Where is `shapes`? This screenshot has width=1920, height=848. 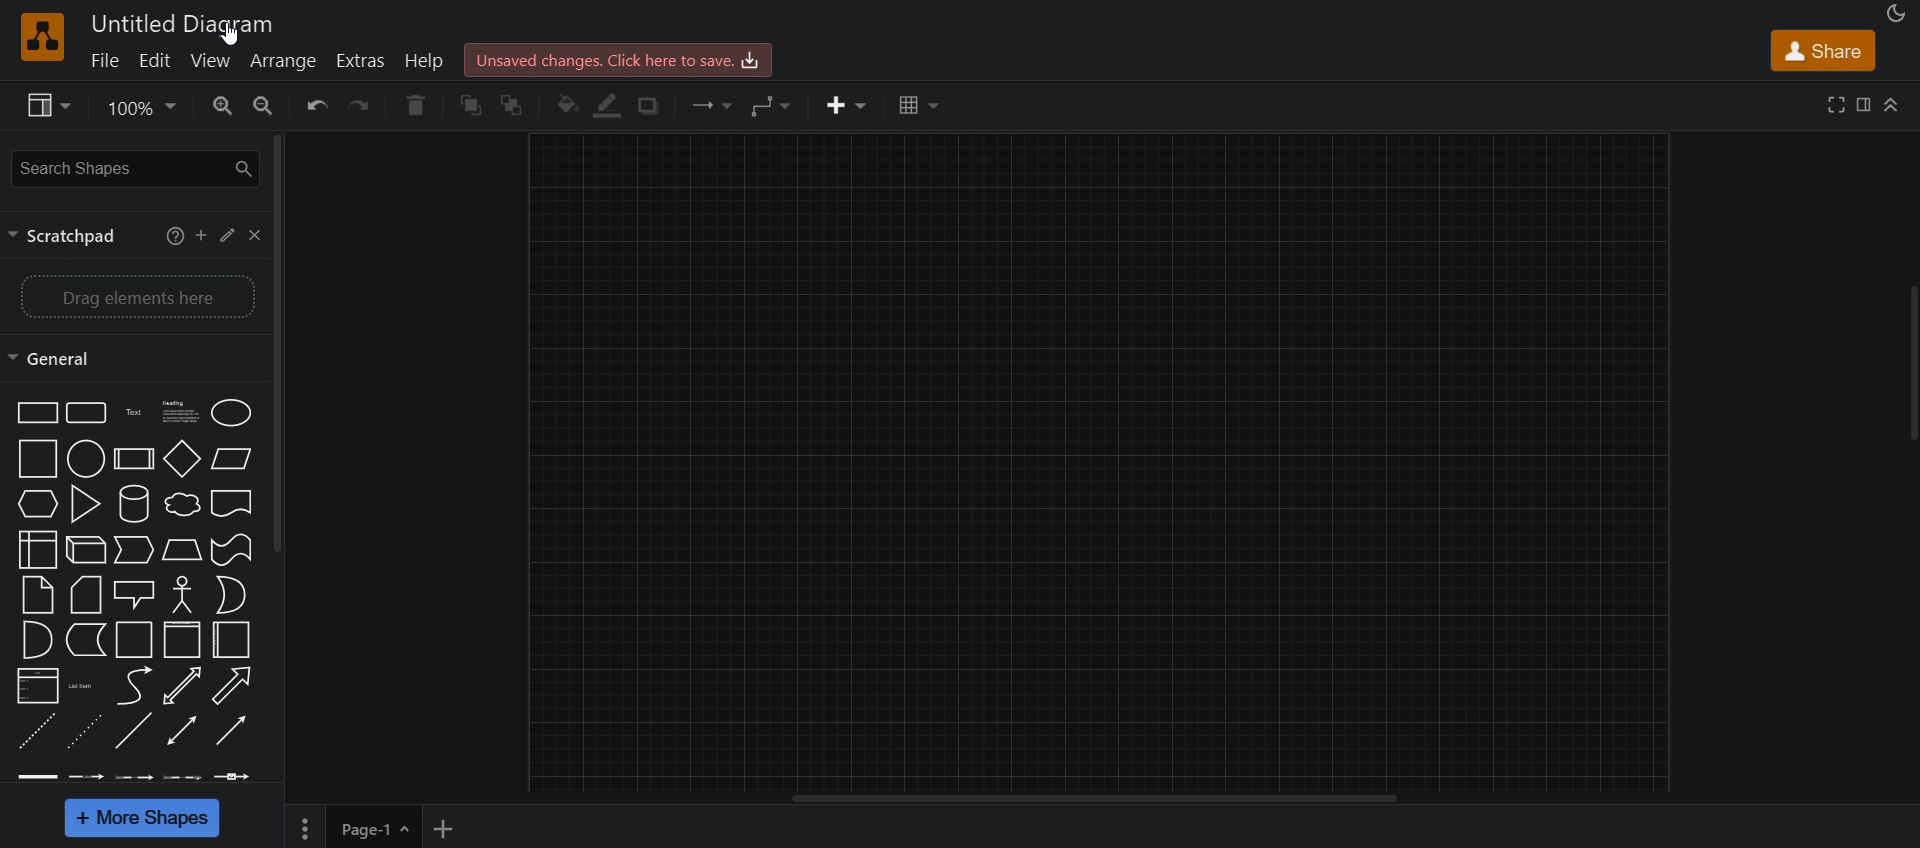 shapes is located at coordinates (138, 593).